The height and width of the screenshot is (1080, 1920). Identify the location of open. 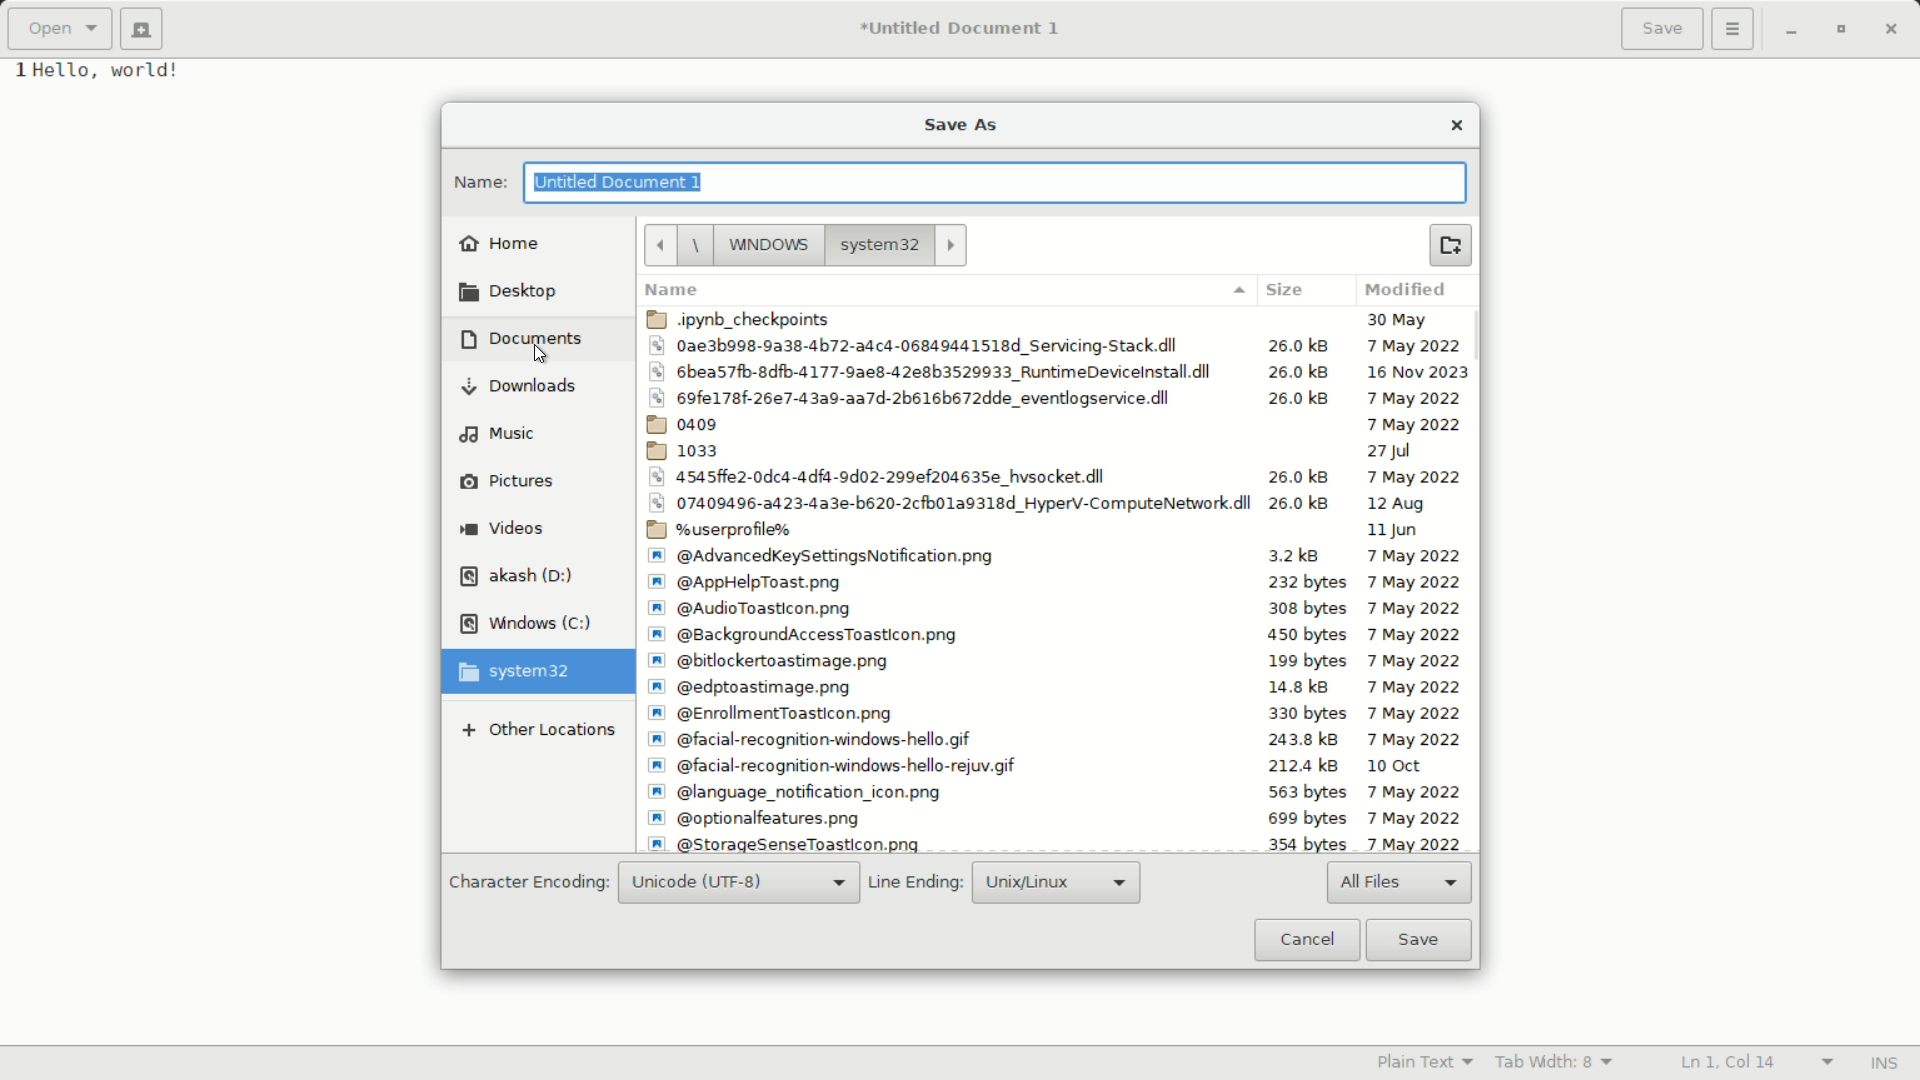
(62, 29).